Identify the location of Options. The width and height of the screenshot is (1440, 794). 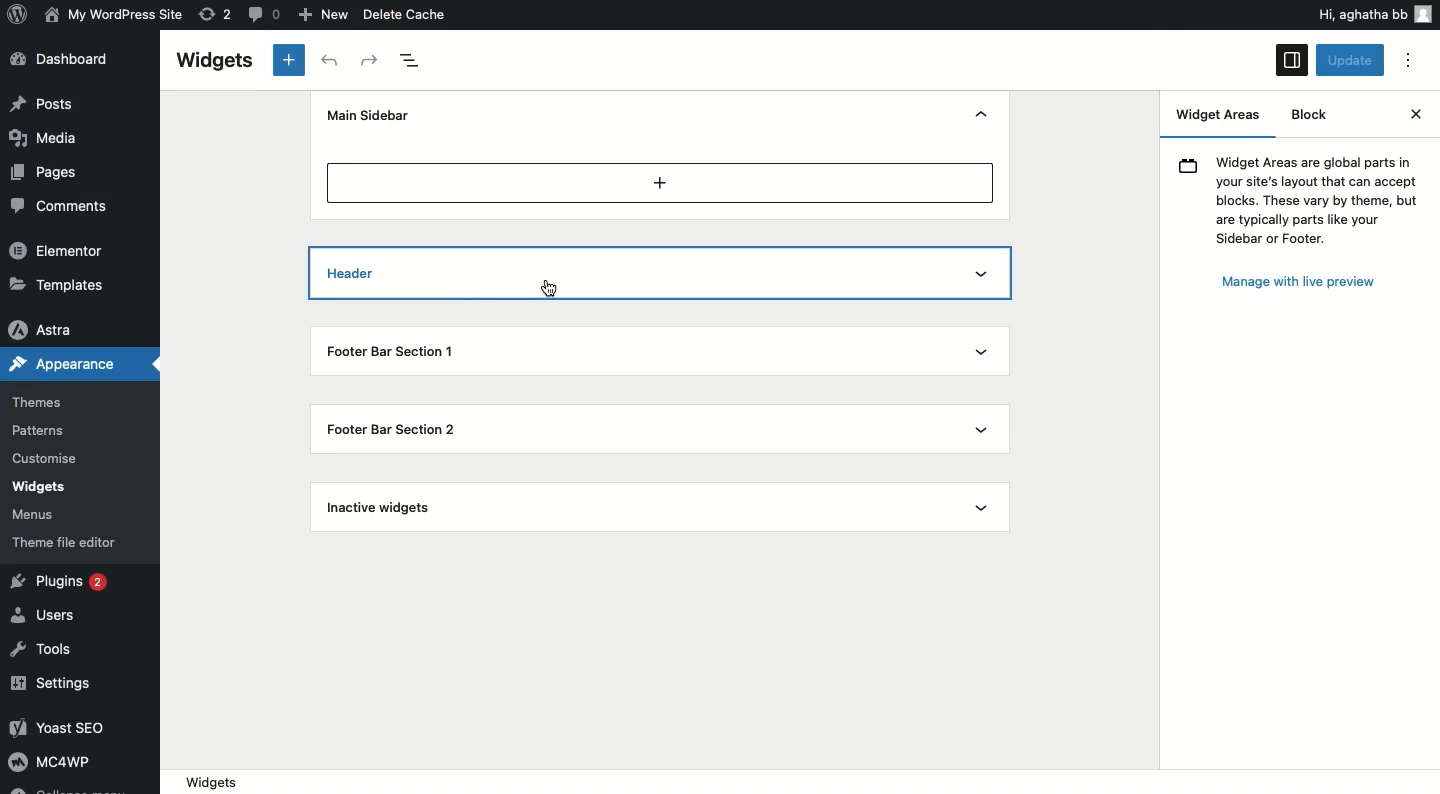
(1408, 61).